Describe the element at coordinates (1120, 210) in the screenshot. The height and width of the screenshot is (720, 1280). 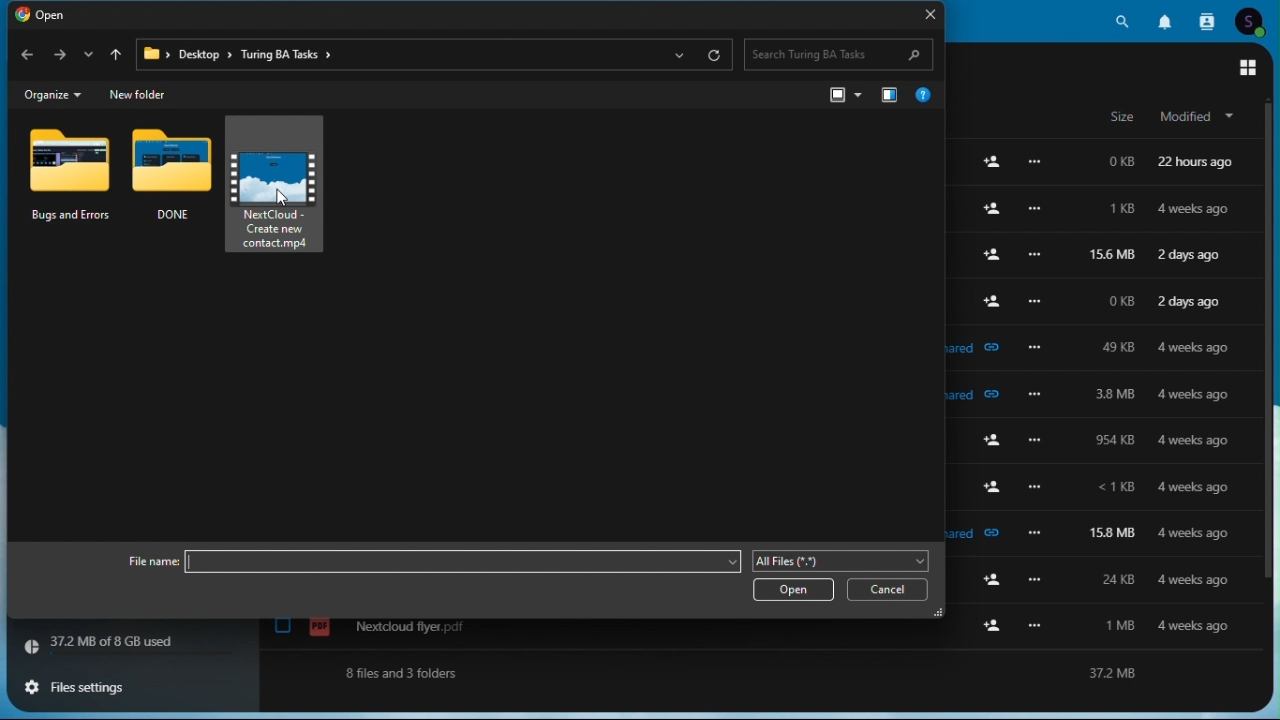
I see `1kb` at that location.